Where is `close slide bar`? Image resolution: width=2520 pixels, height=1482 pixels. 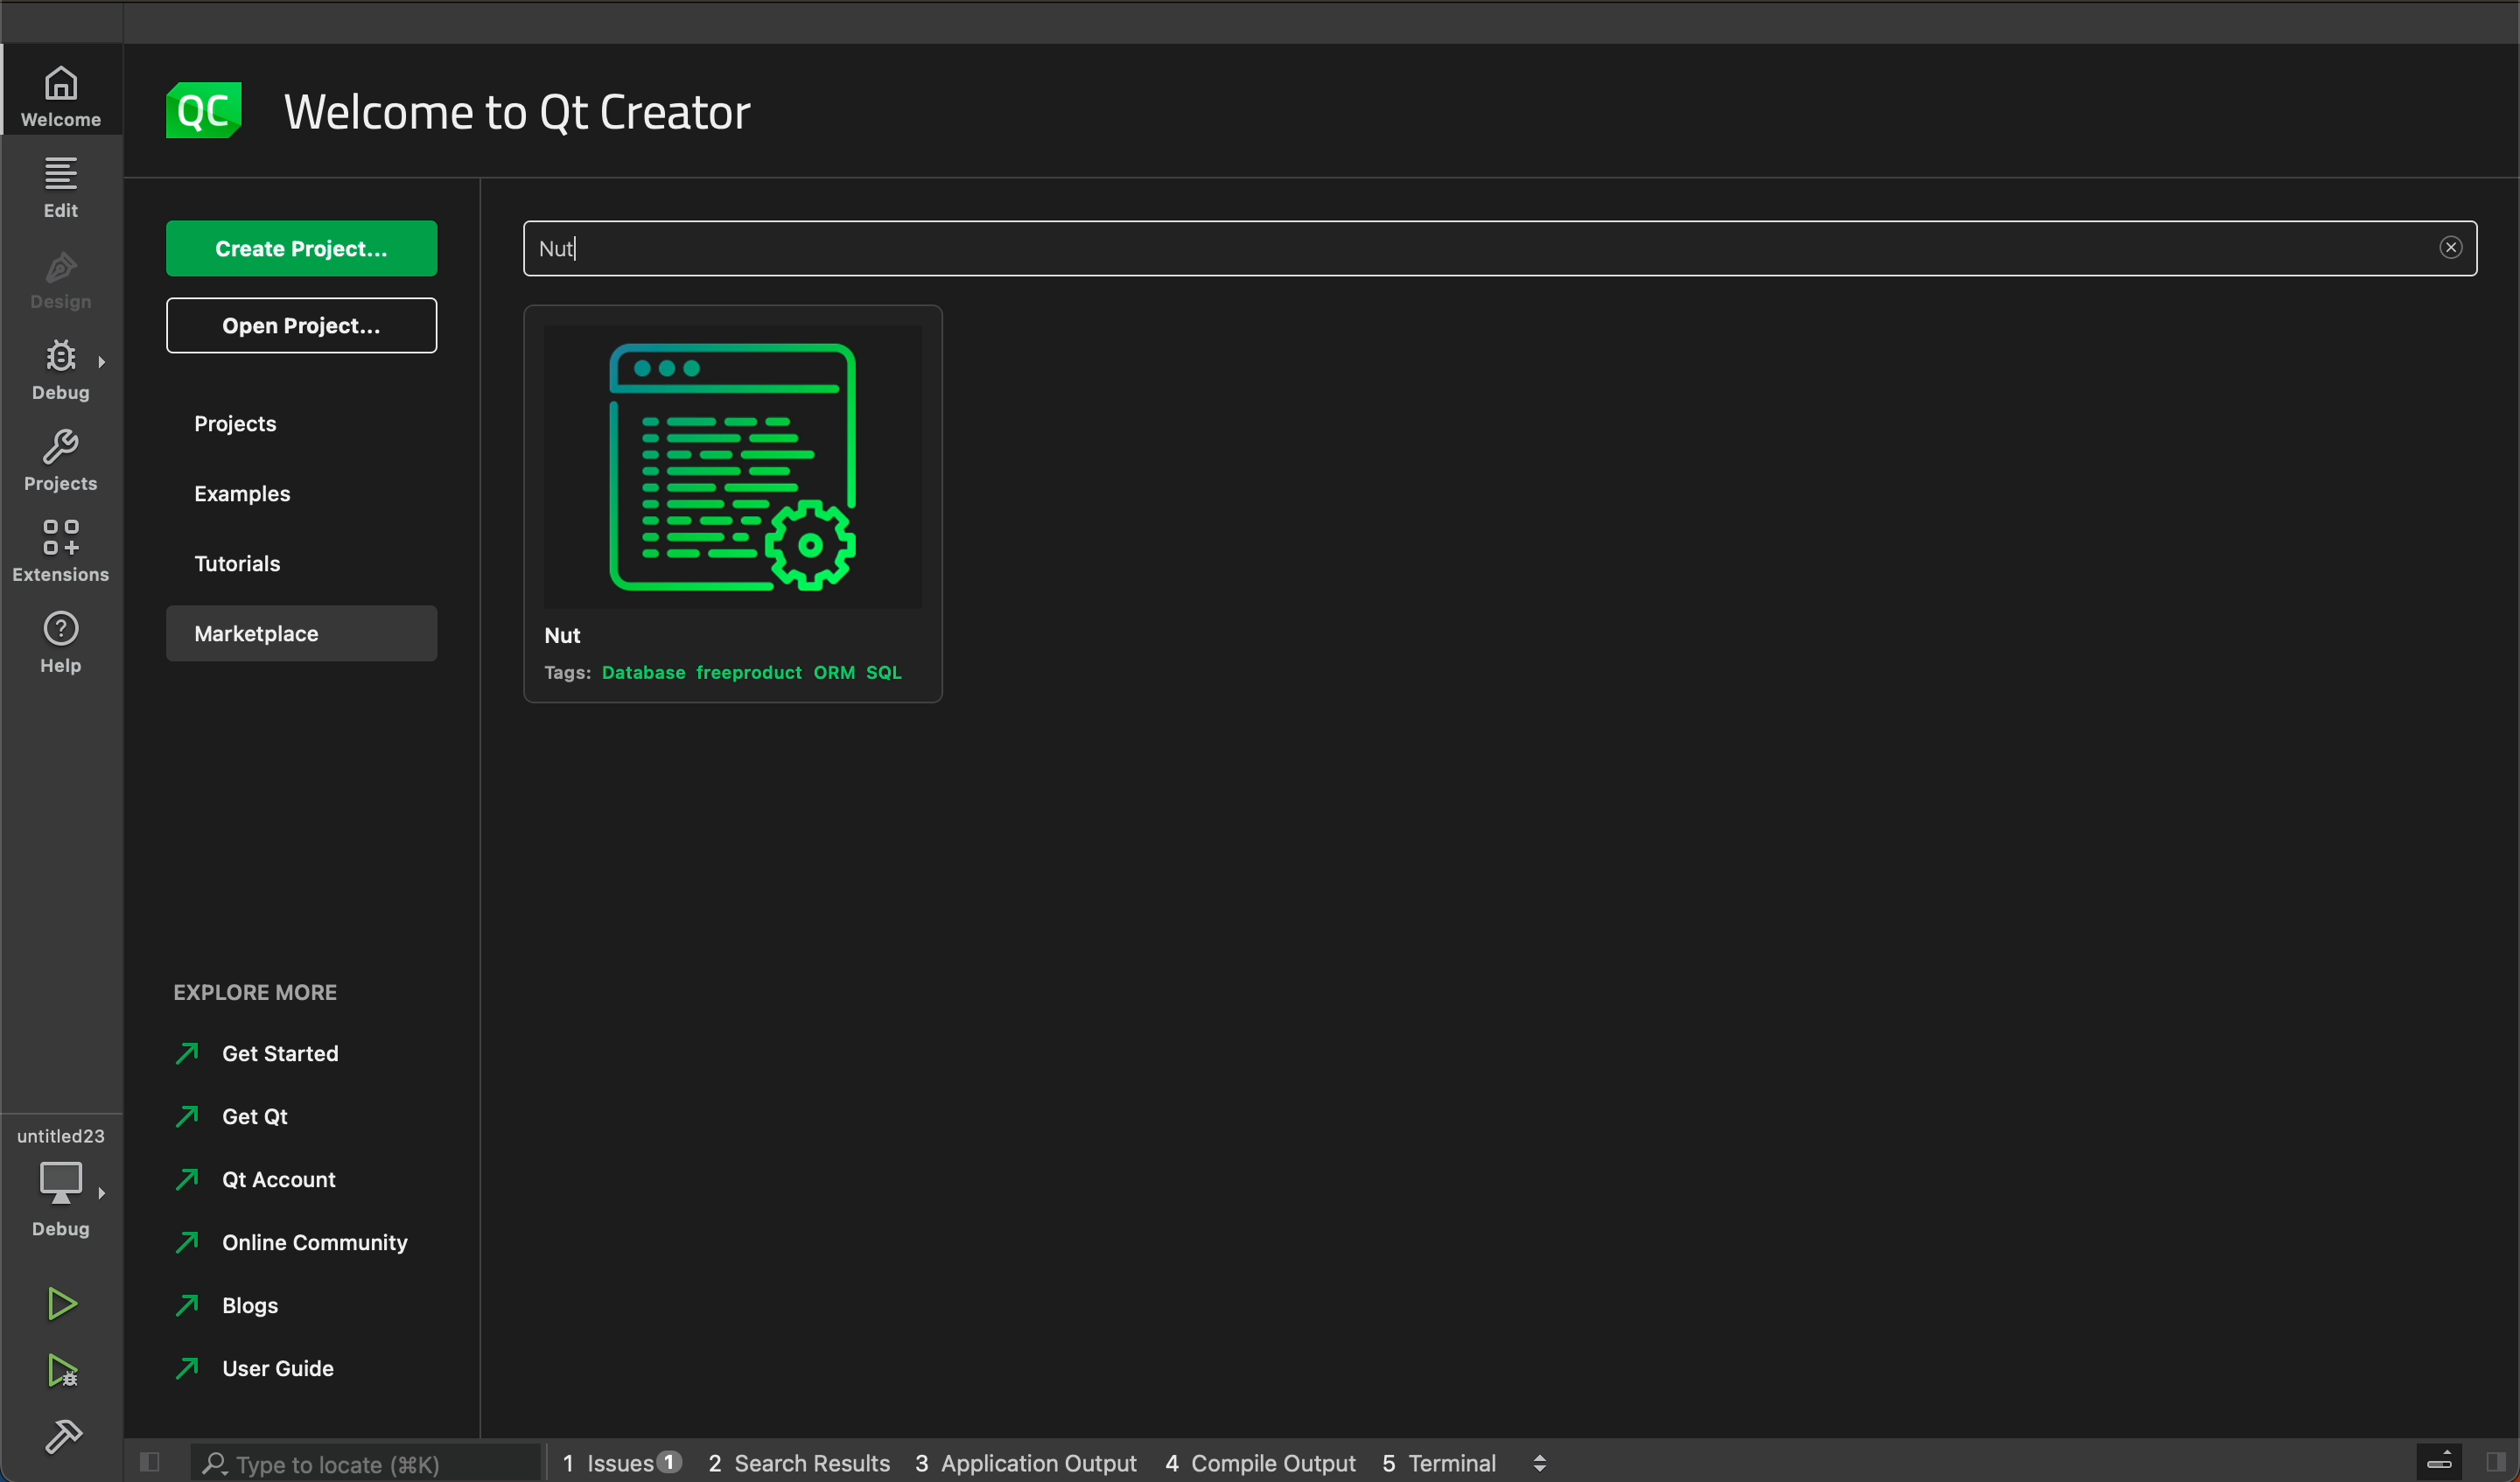 close slide bar is located at coordinates (144, 1461).